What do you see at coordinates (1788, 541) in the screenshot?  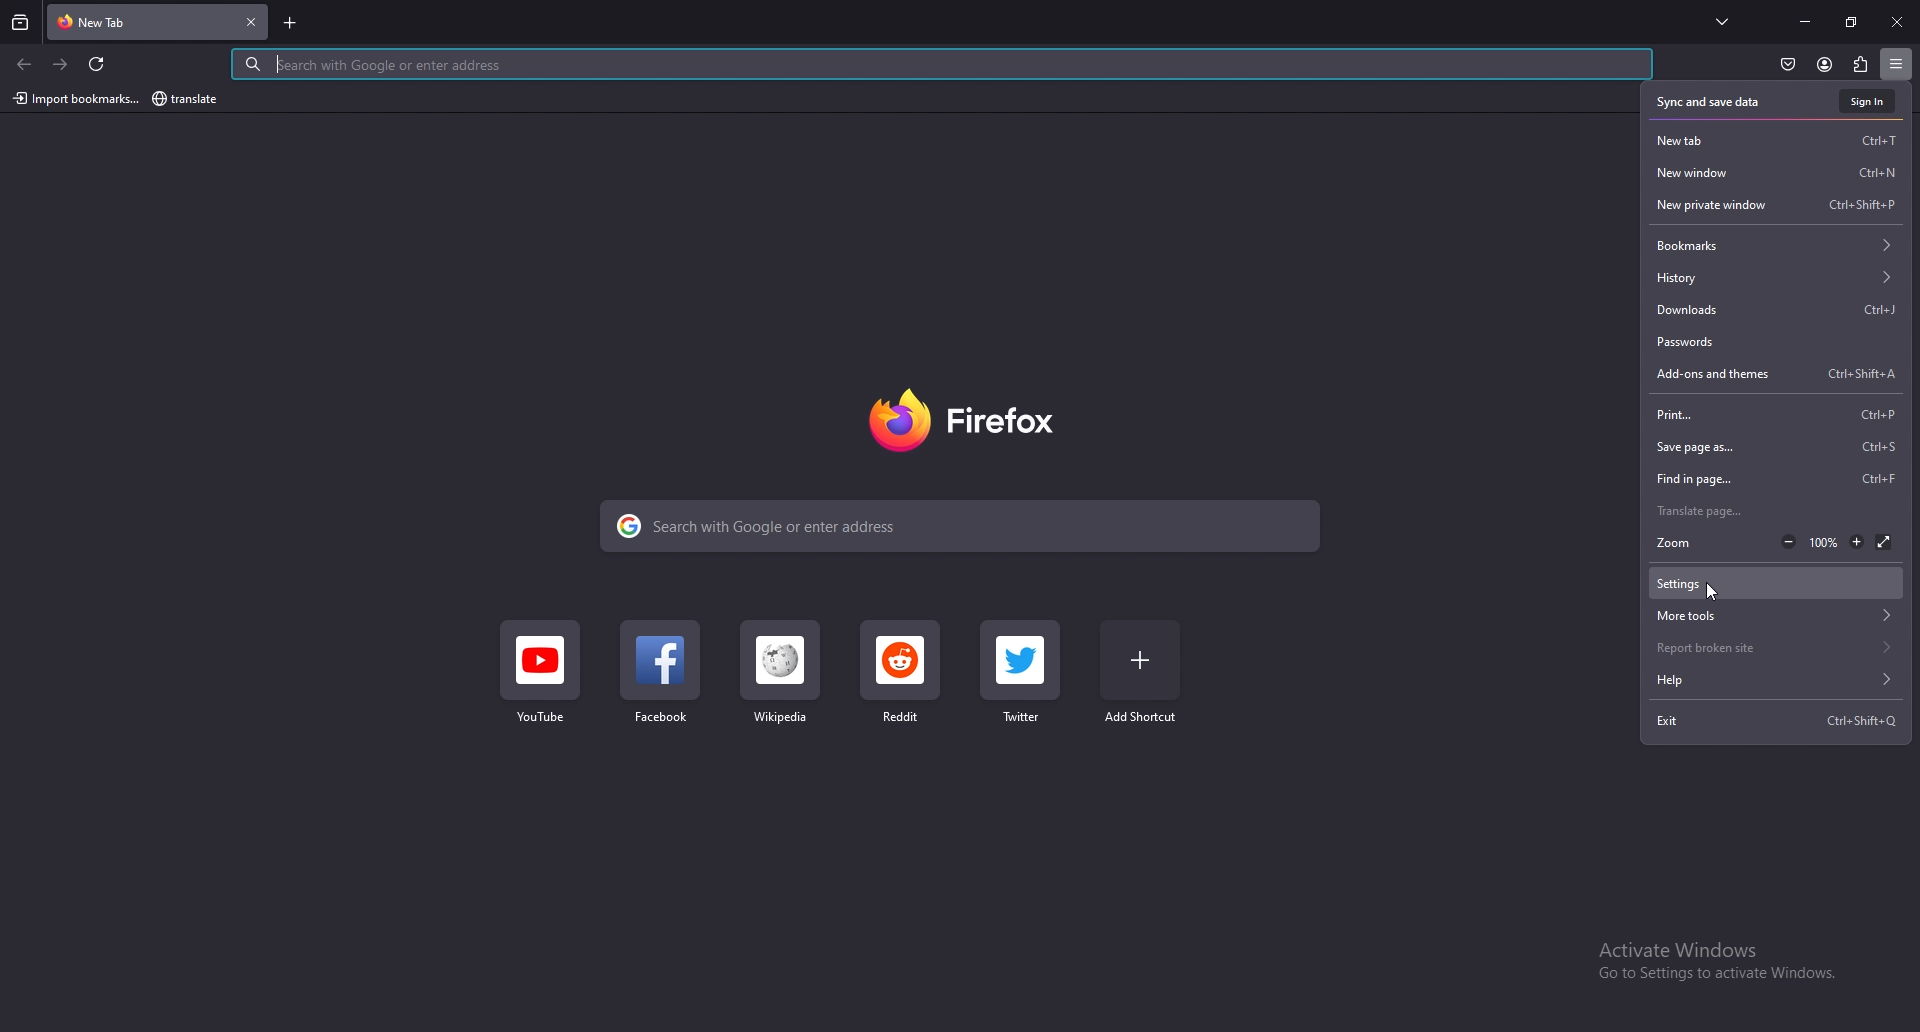 I see `zoom out` at bounding box center [1788, 541].